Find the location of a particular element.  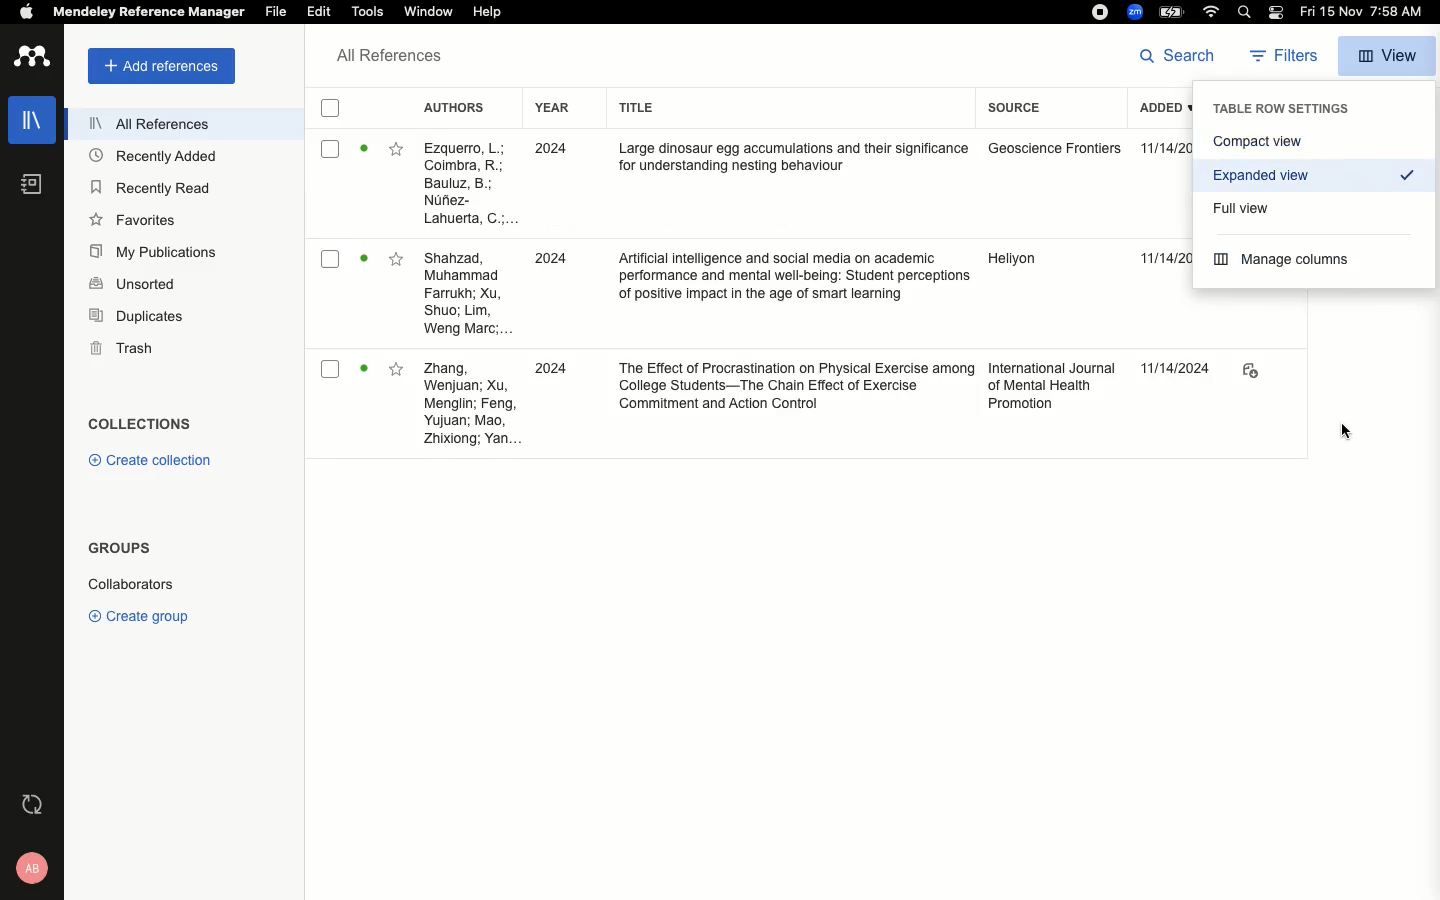

Favorites is located at coordinates (134, 219).